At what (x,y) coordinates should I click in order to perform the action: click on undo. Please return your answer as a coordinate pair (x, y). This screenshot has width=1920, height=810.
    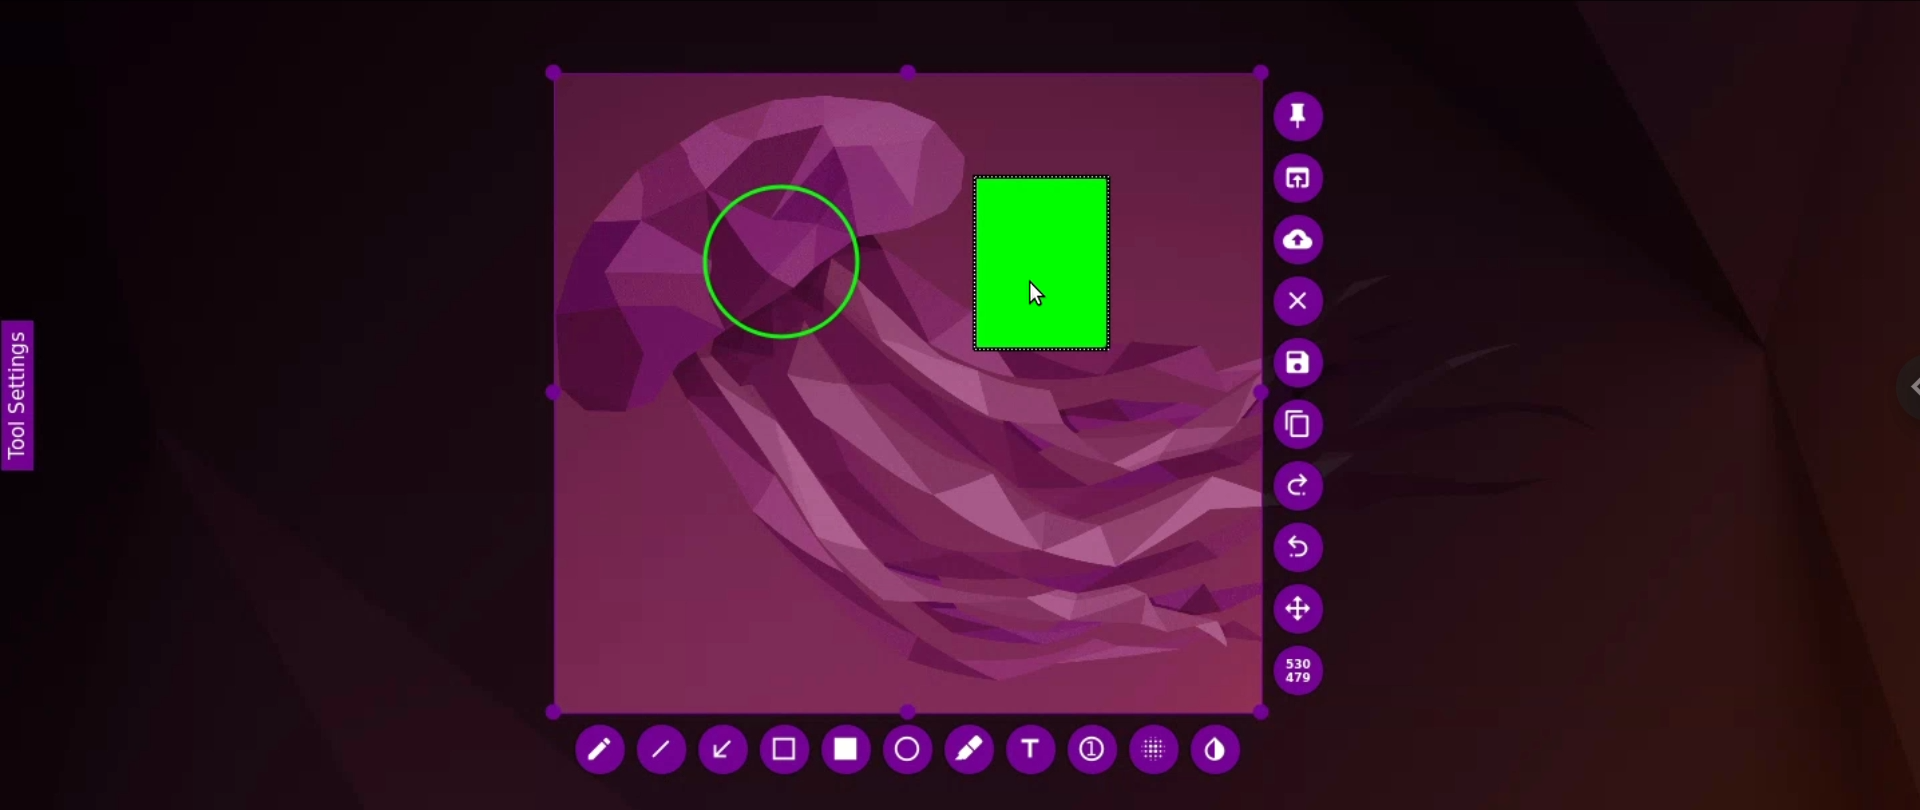
    Looking at the image, I should click on (1298, 484).